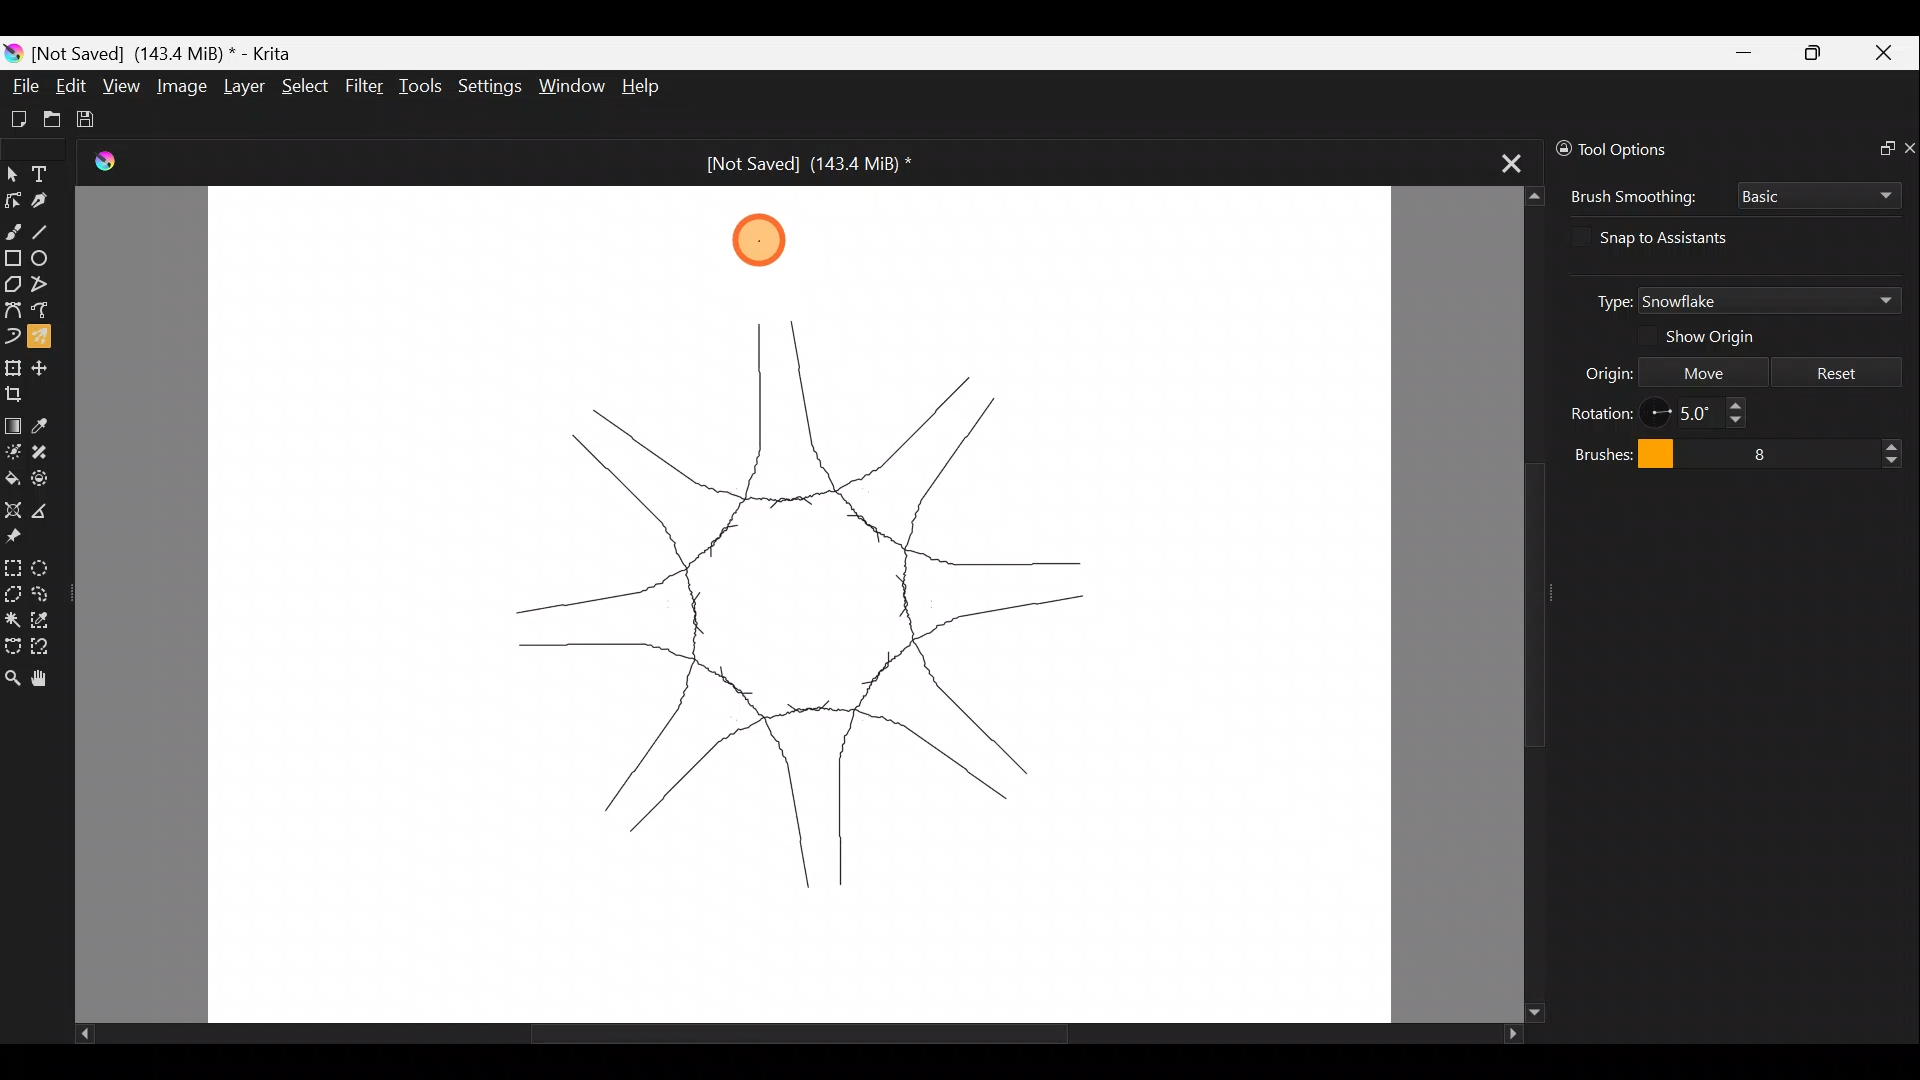  Describe the element at coordinates (654, 86) in the screenshot. I see `Help` at that location.